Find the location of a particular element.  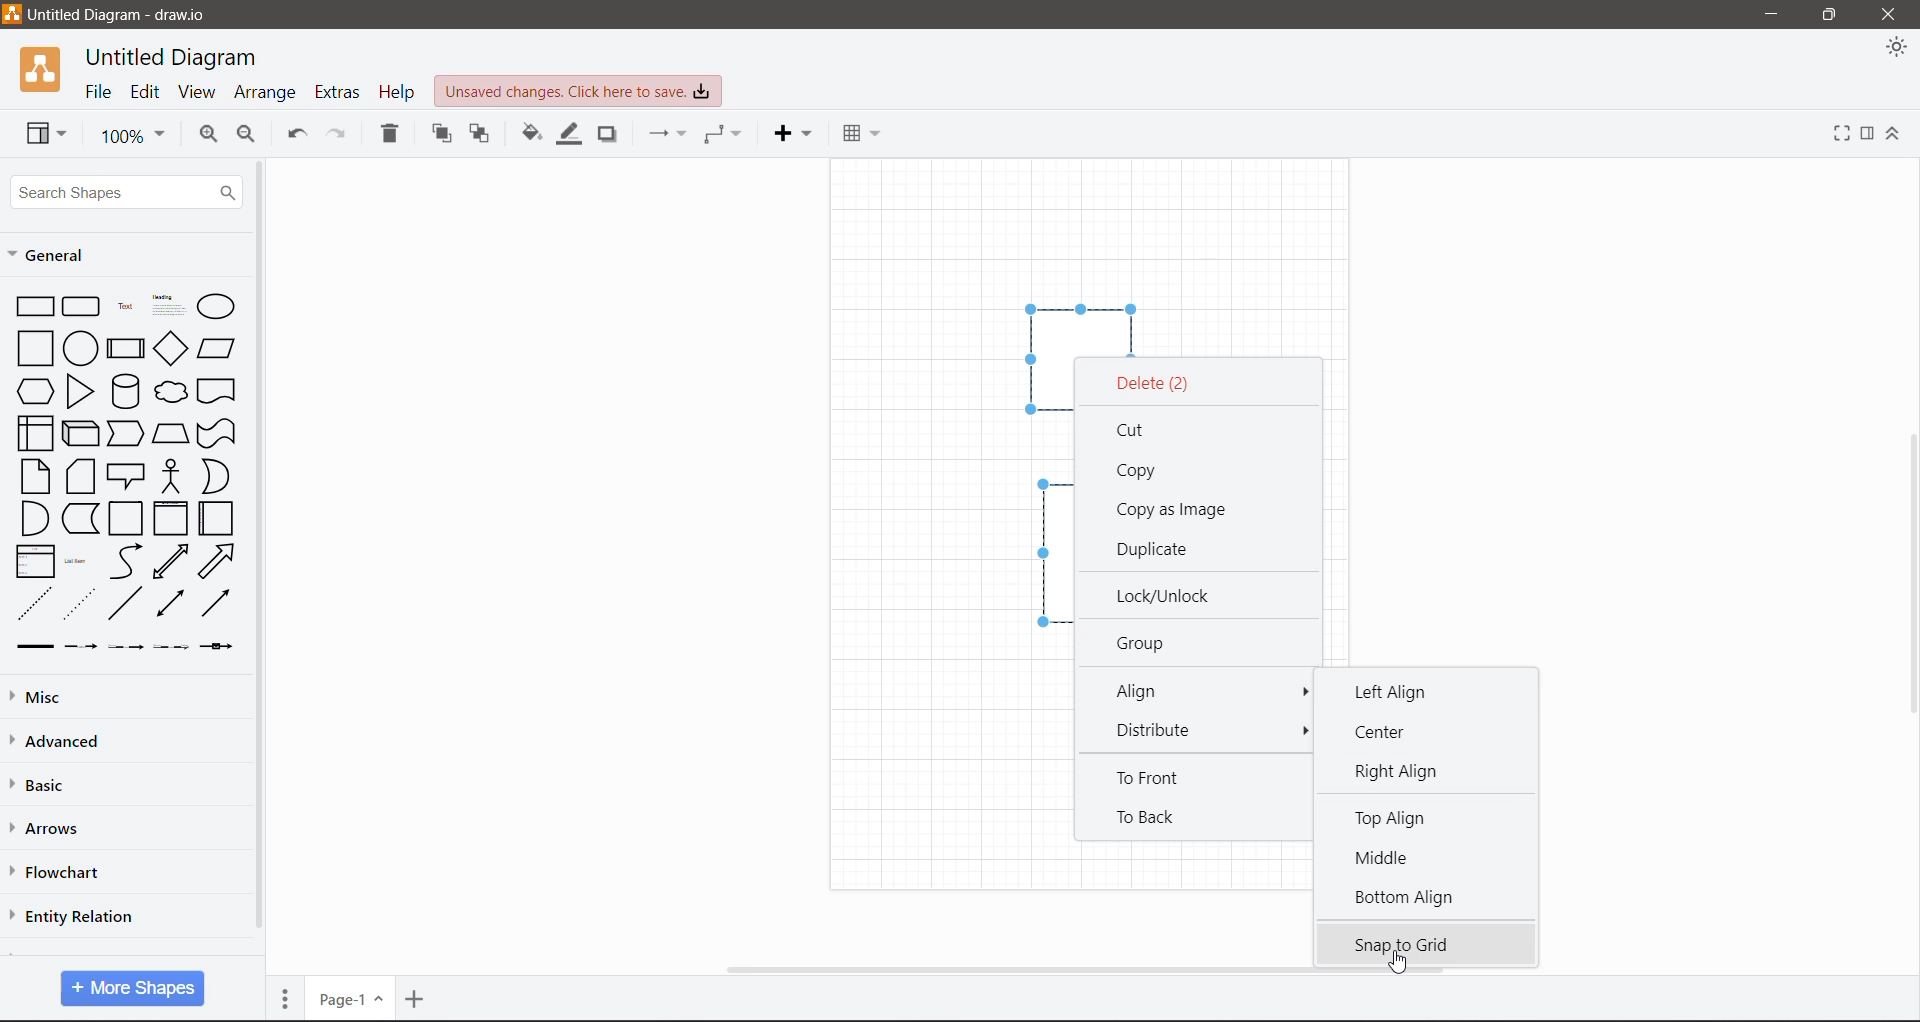

View is located at coordinates (196, 92).